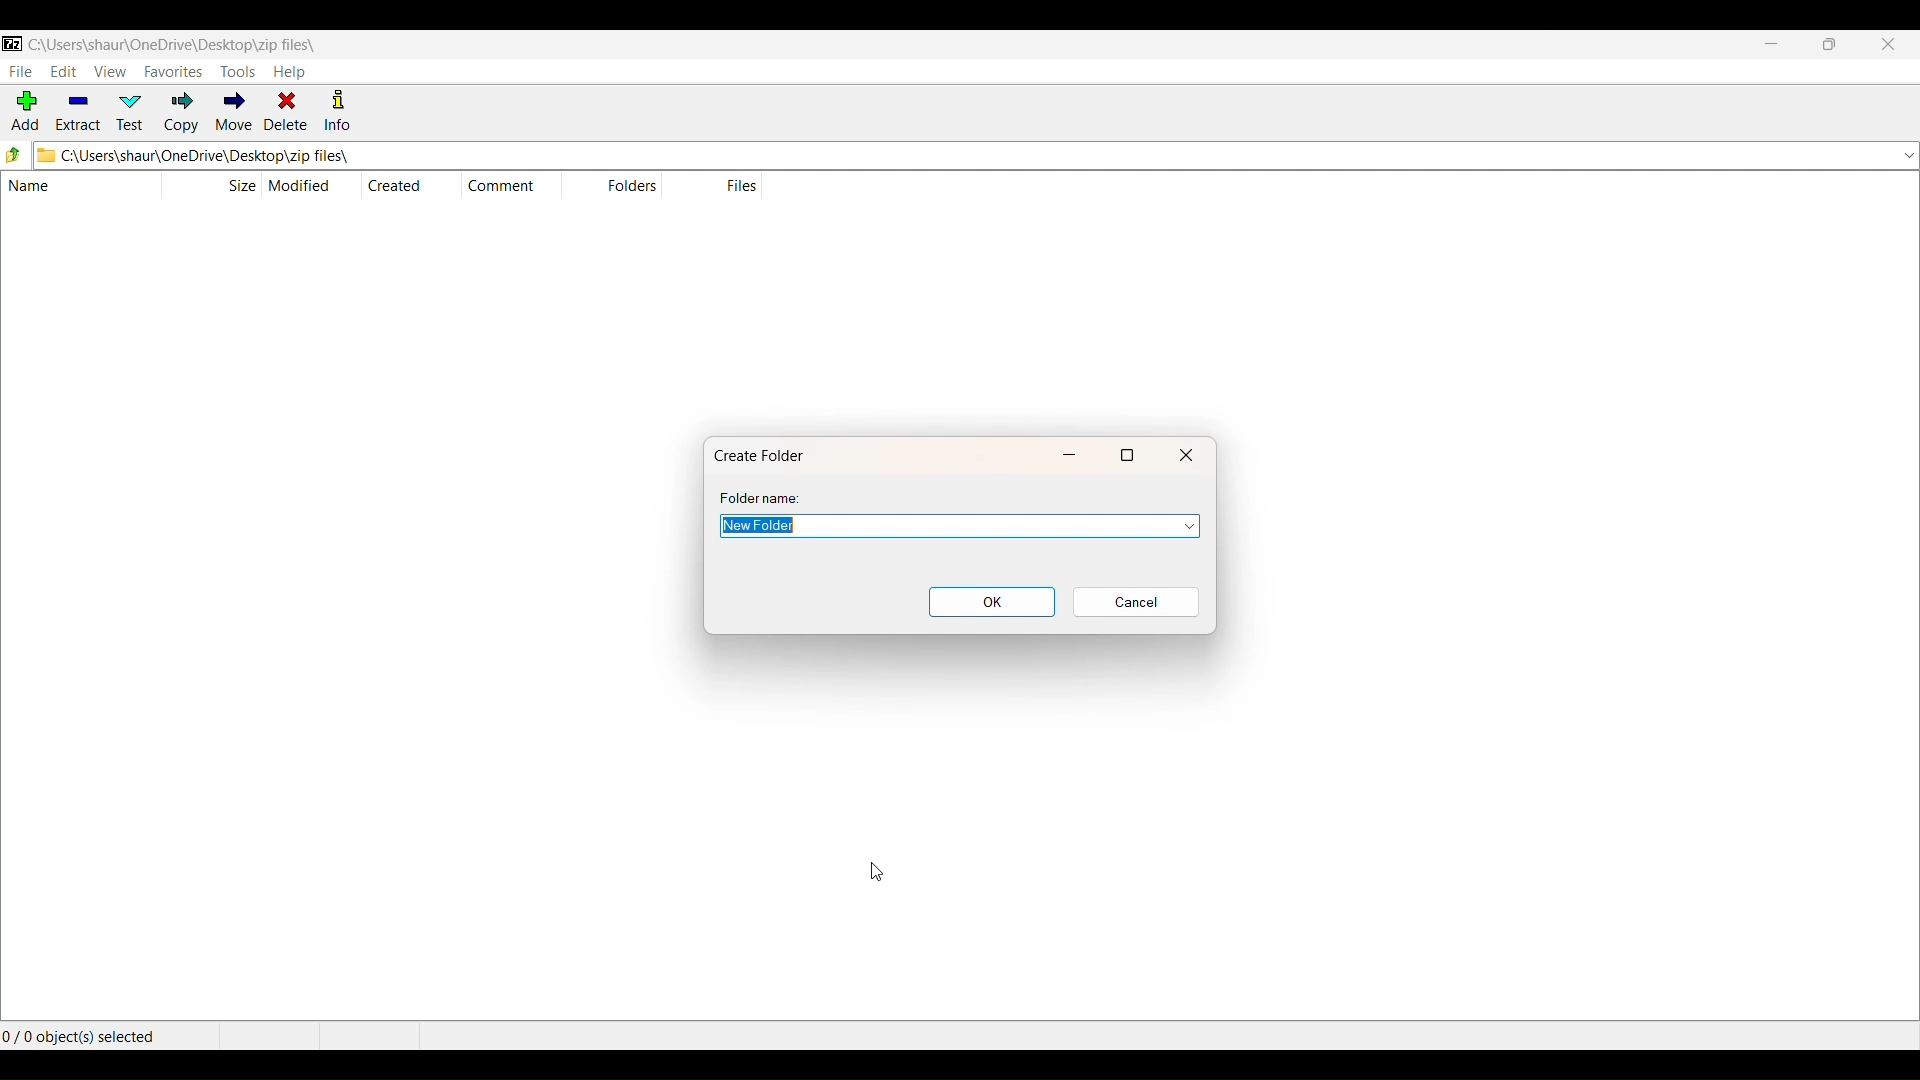  What do you see at coordinates (951, 155) in the screenshot?
I see `CURRENT FOLDER PATH` at bounding box center [951, 155].